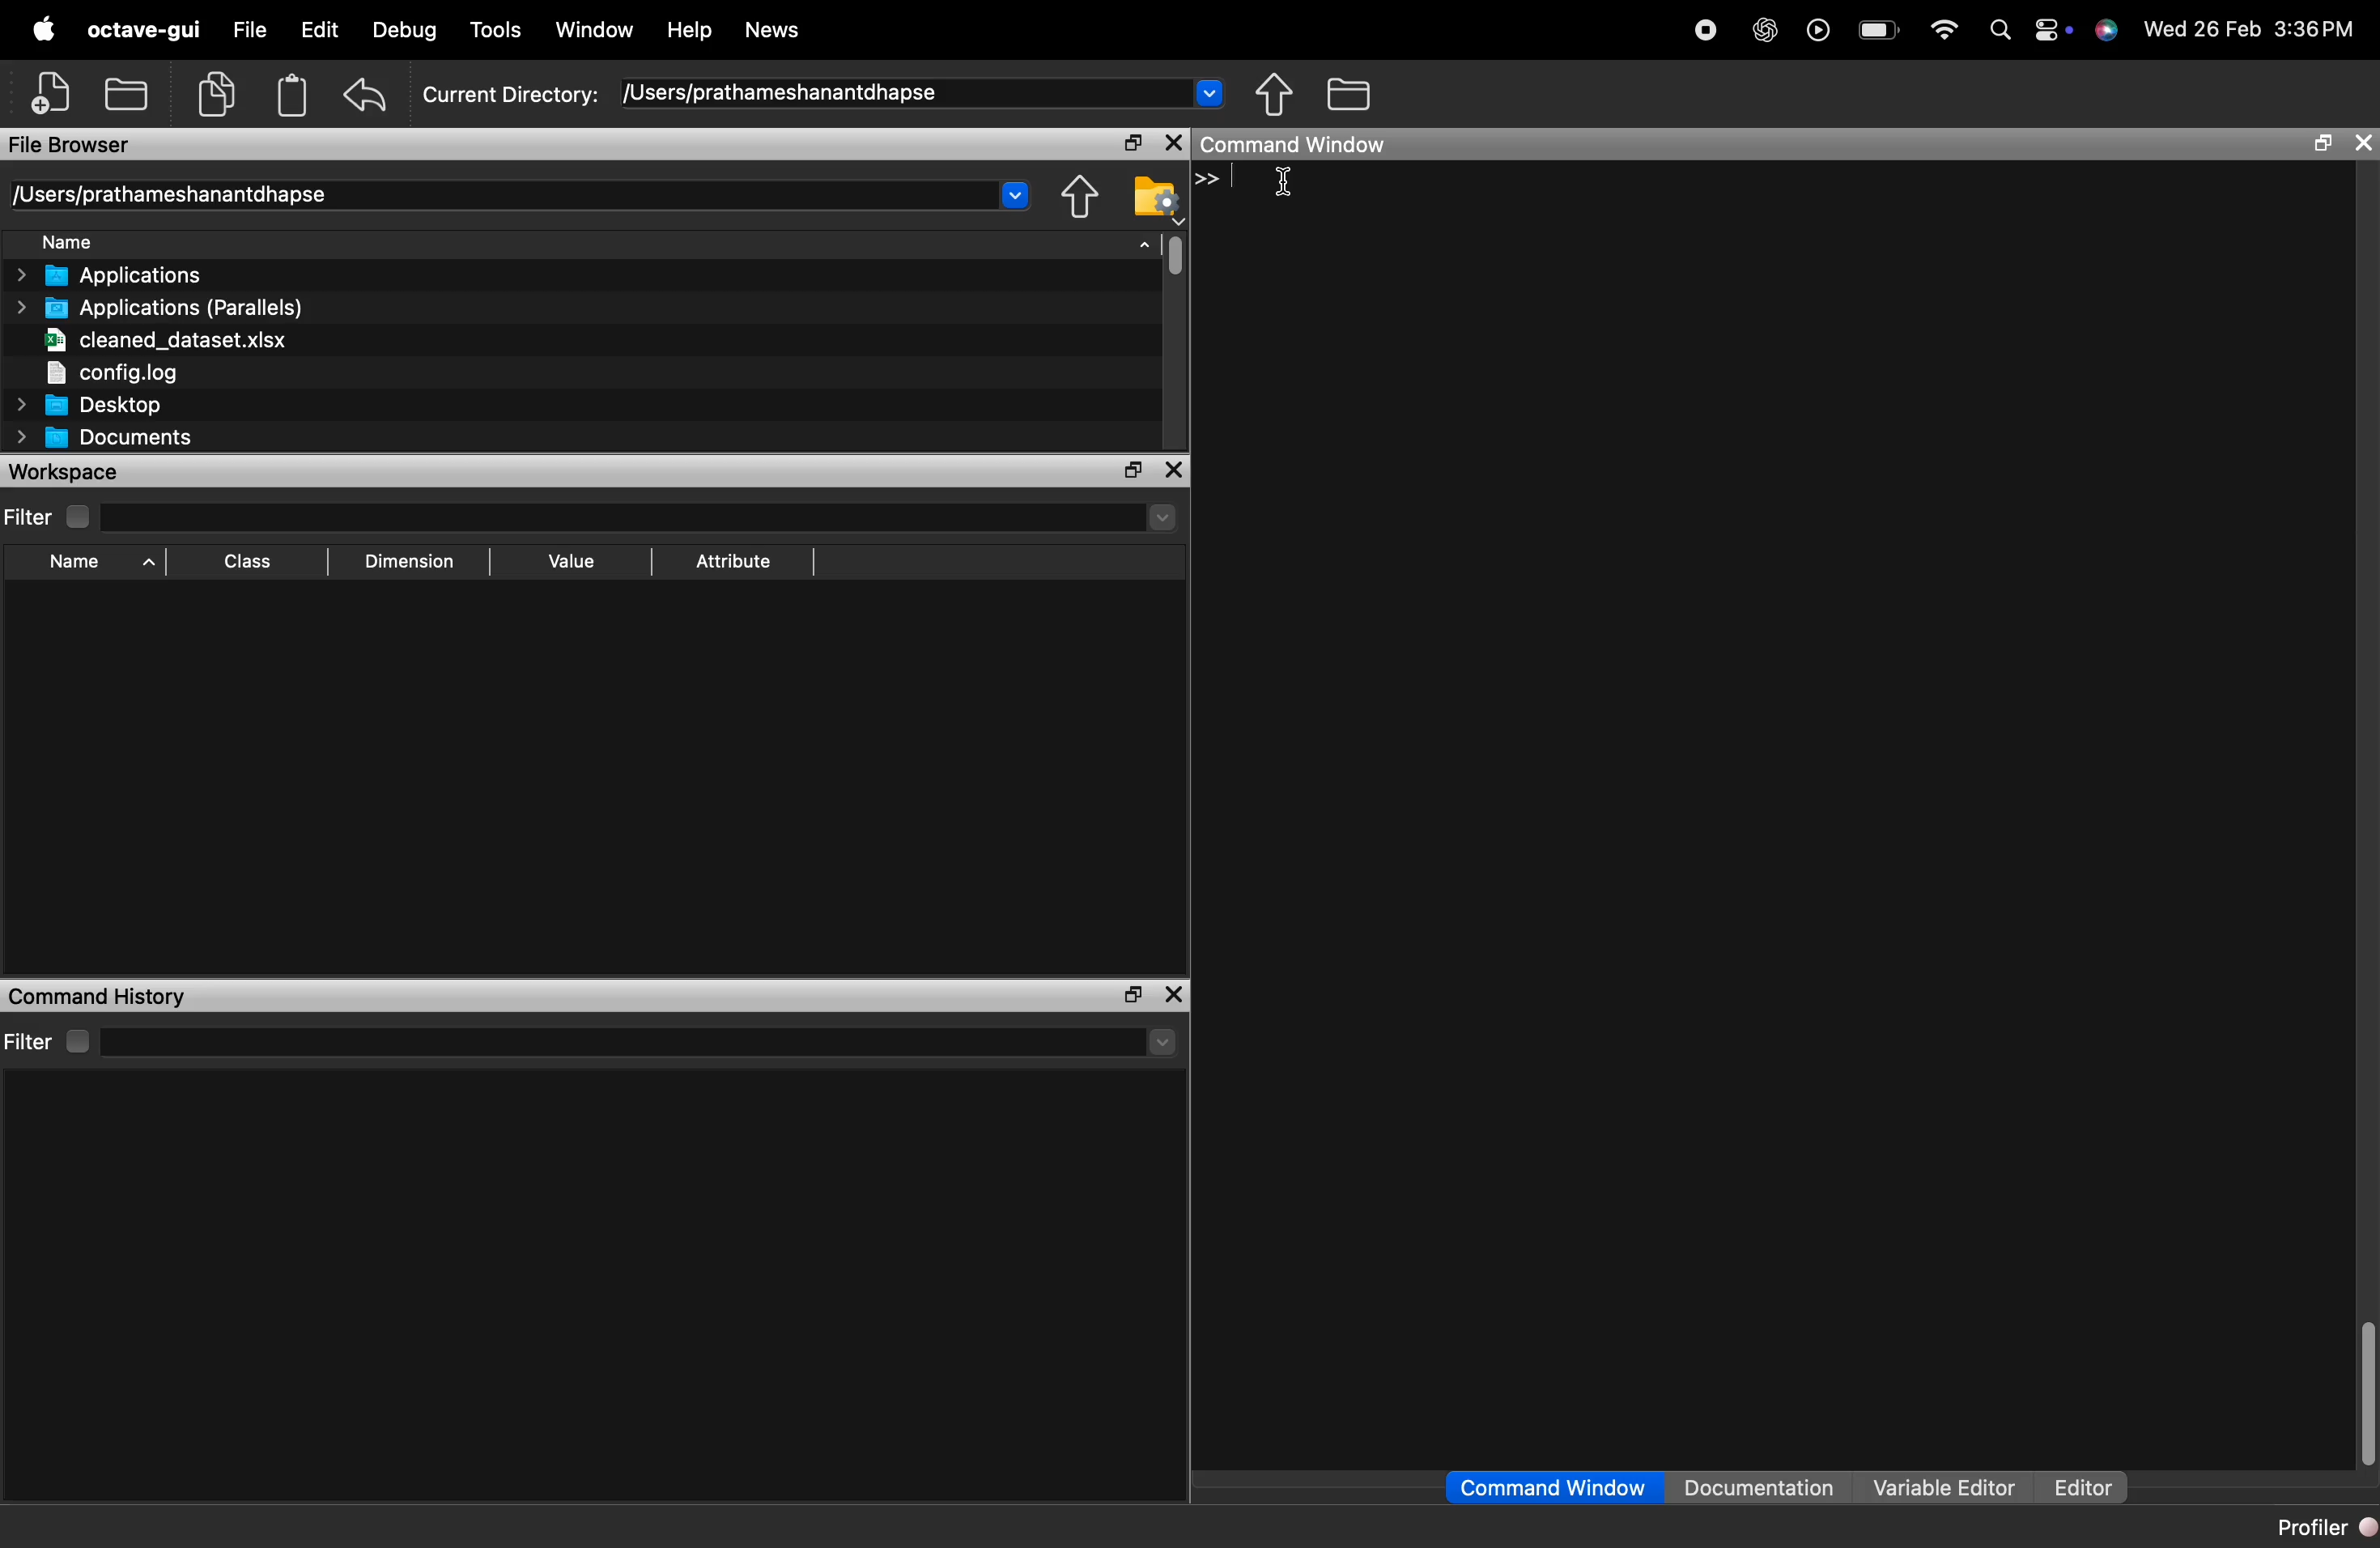 Image resolution: width=2380 pixels, height=1548 pixels. Describe the element at coordinates (1884, 30) in the screenshot. I see `battery` at that location.